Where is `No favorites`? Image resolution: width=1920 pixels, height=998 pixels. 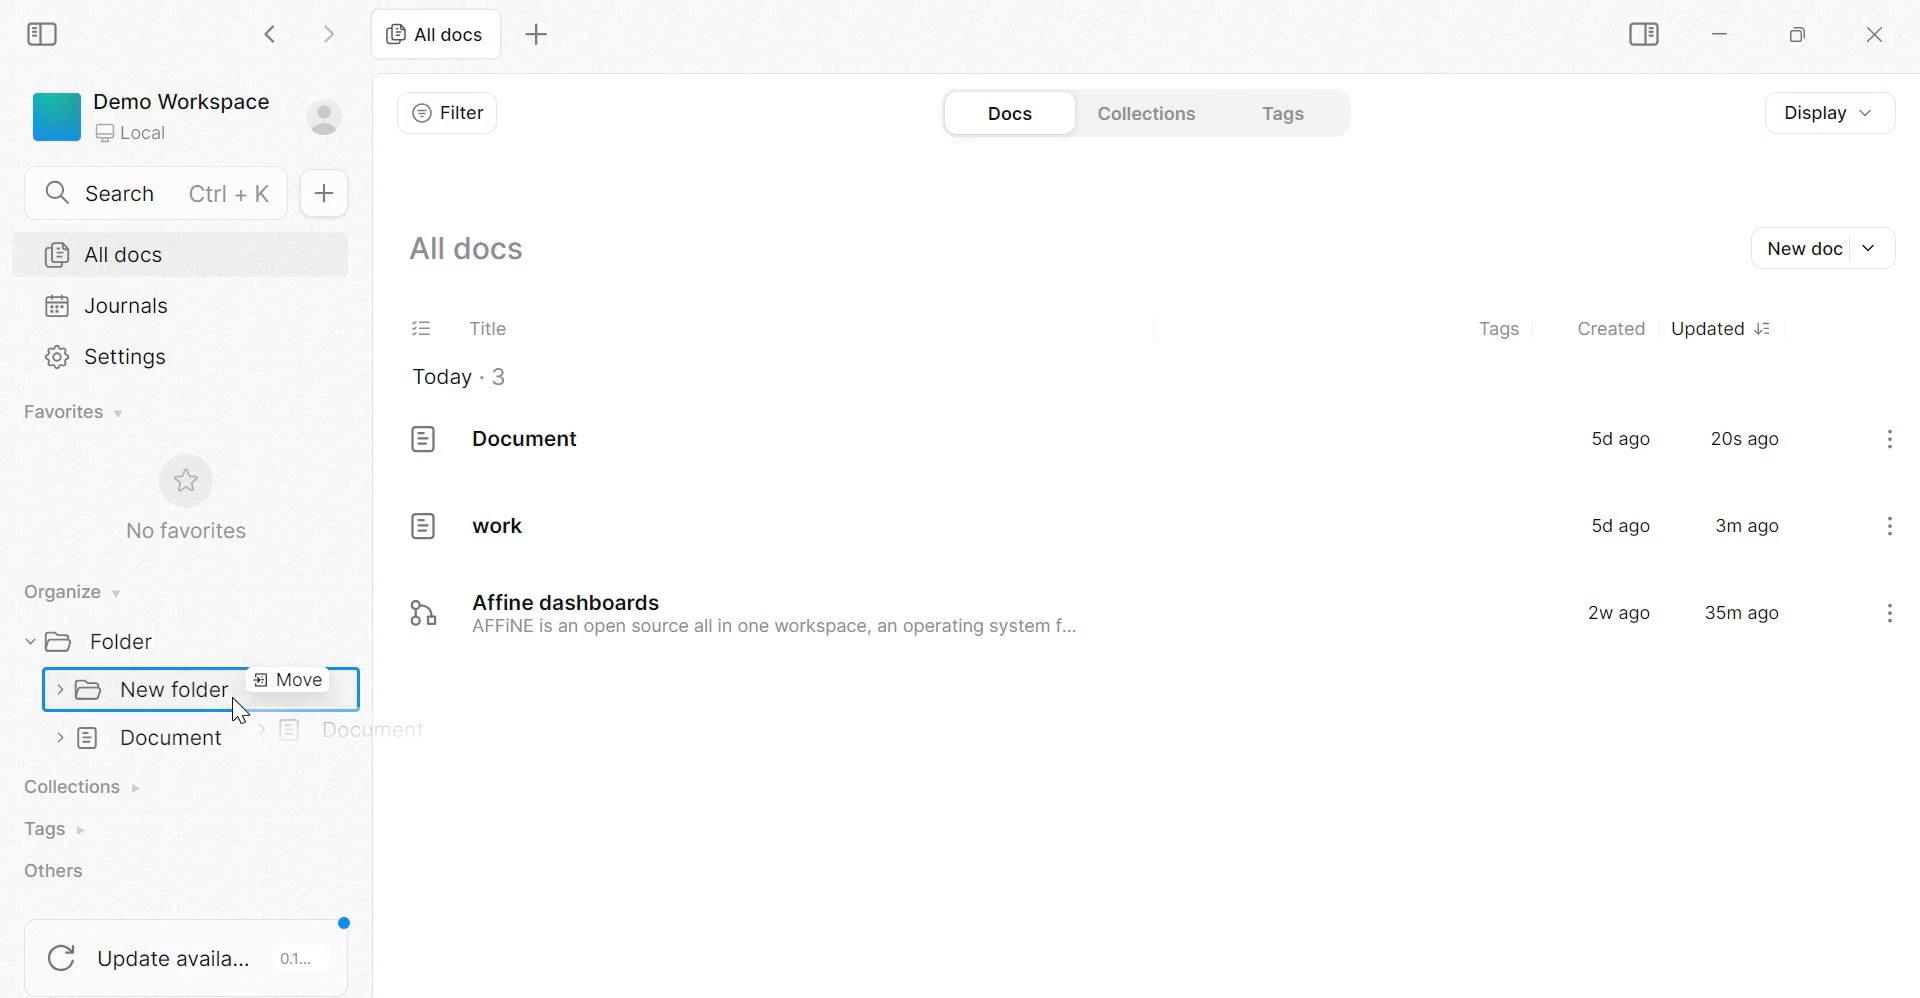 No favorites is located at coordinates (185, 502).